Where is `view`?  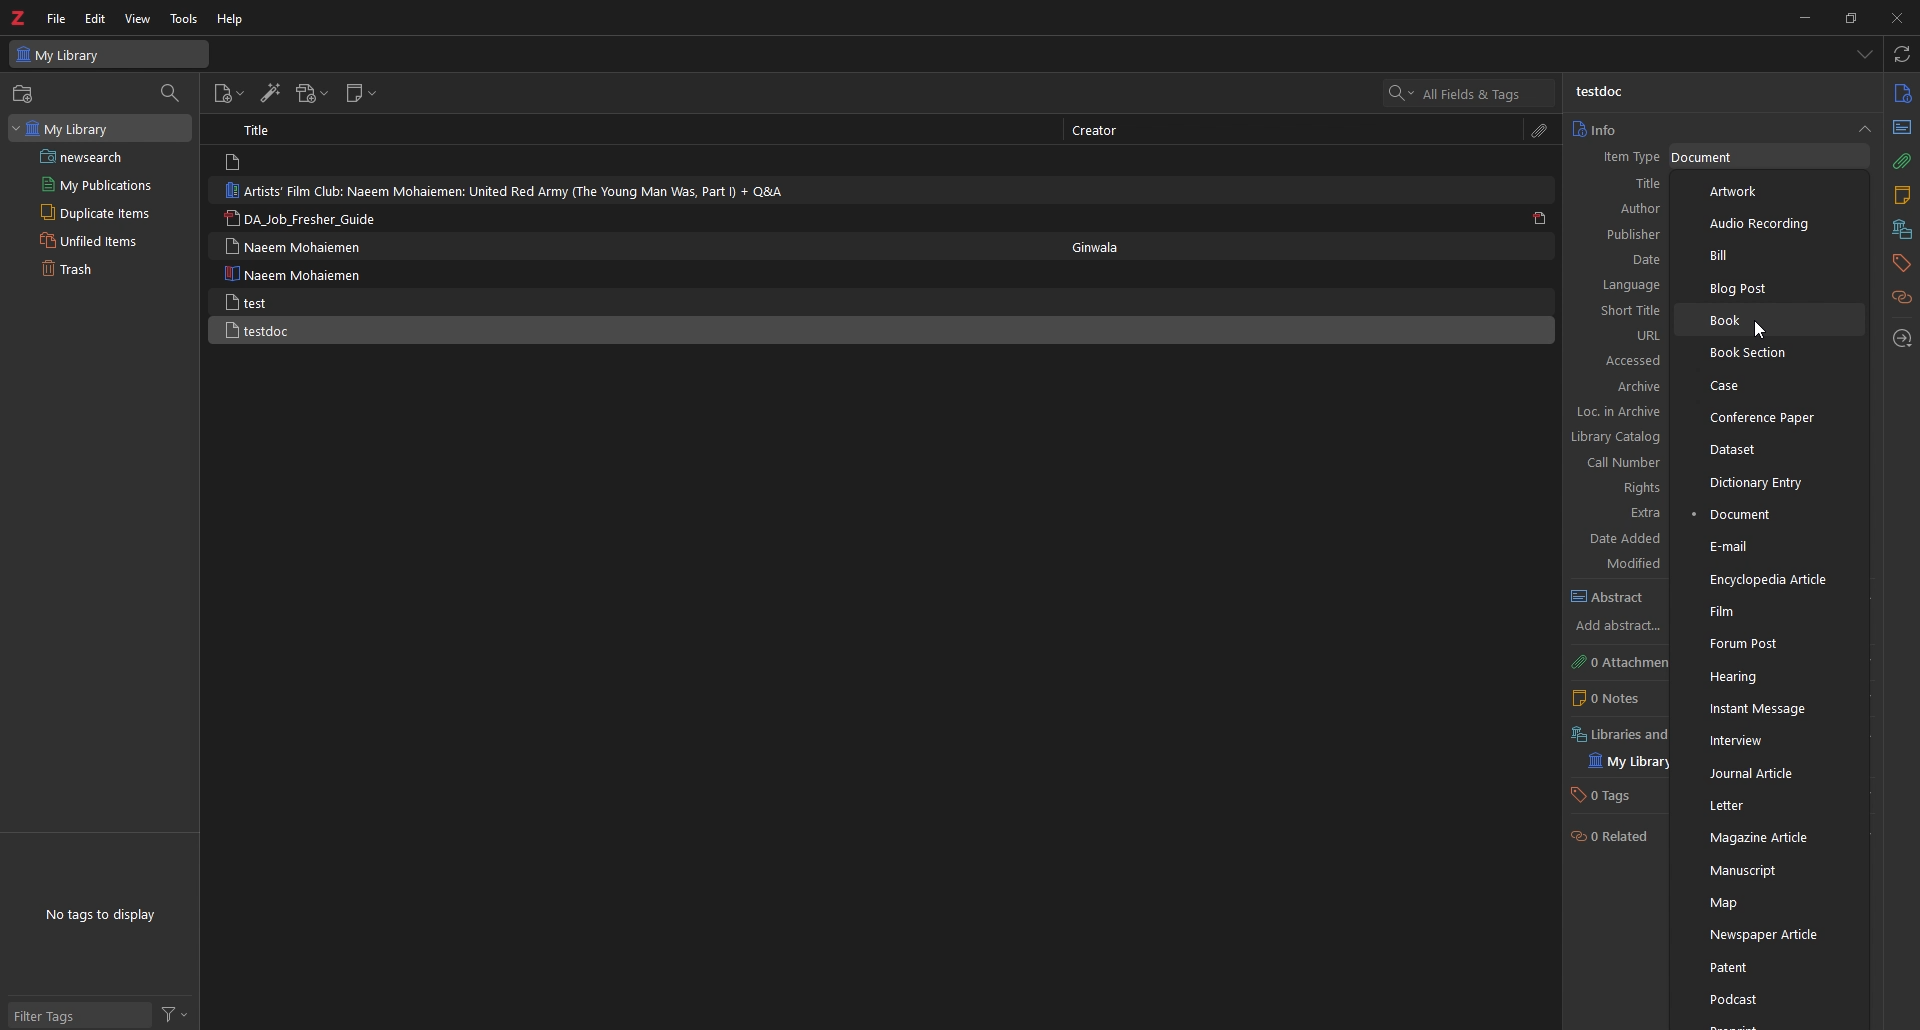 view is located at coordinates (137, 19).